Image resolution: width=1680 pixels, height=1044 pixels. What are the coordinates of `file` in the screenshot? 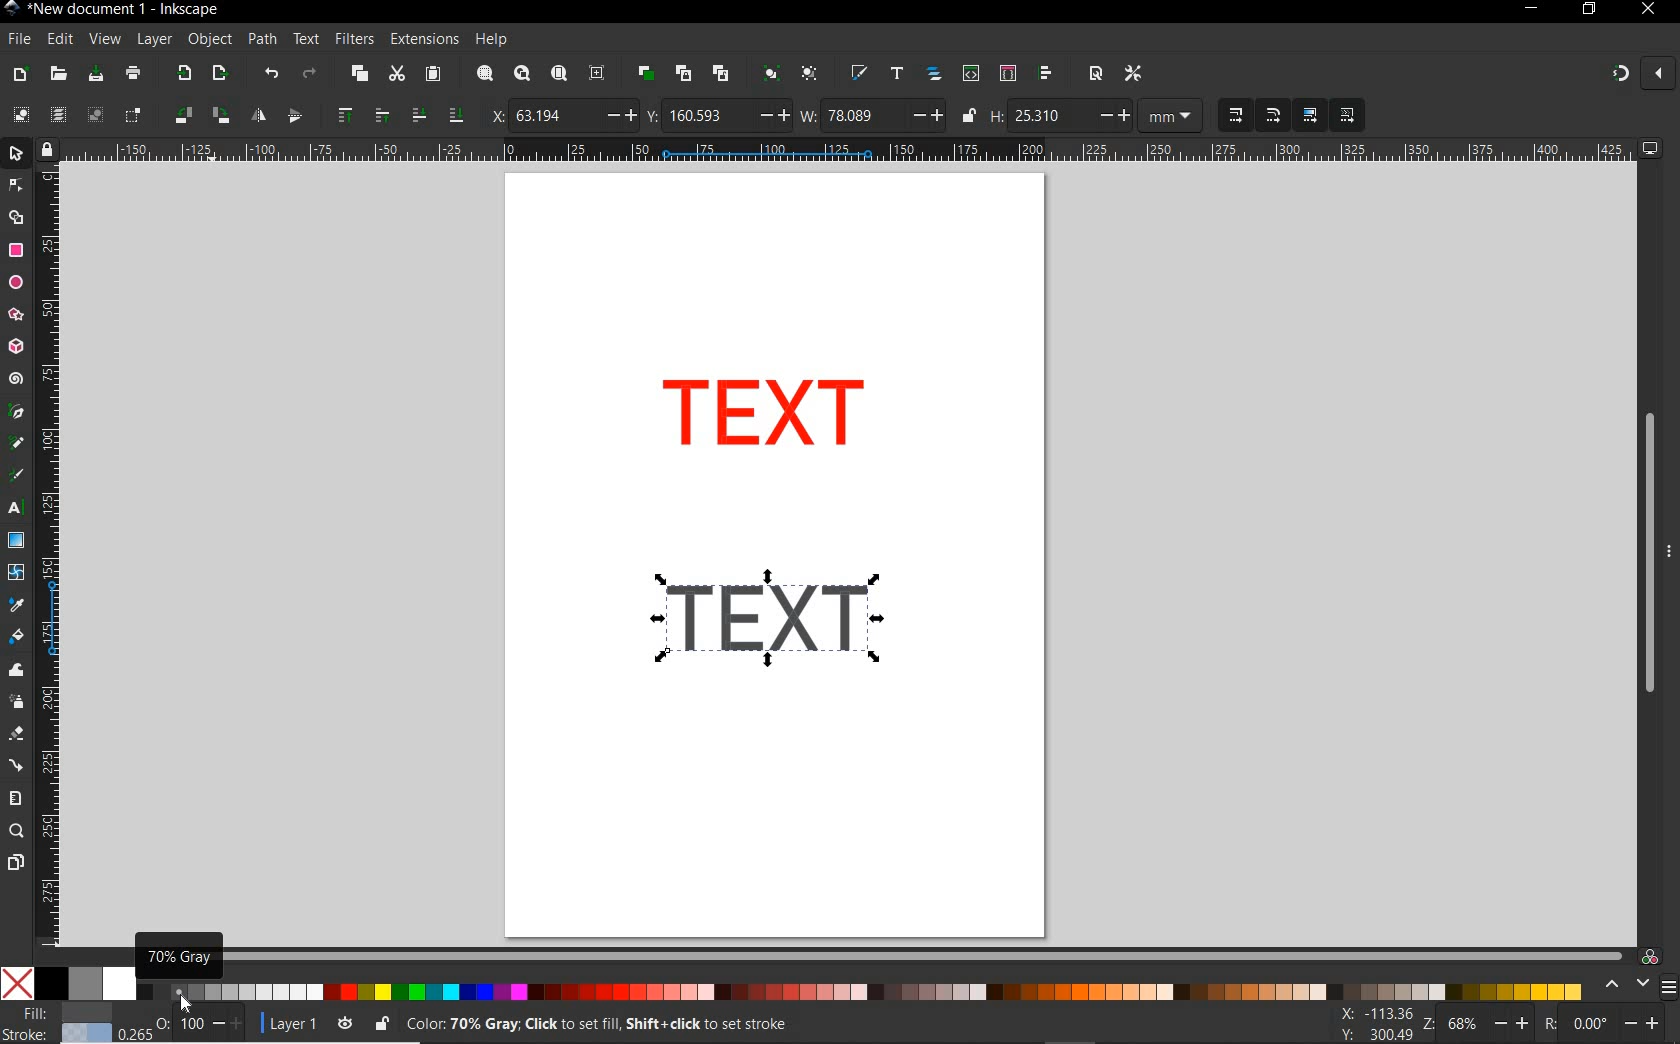 It's located at (17, 39).